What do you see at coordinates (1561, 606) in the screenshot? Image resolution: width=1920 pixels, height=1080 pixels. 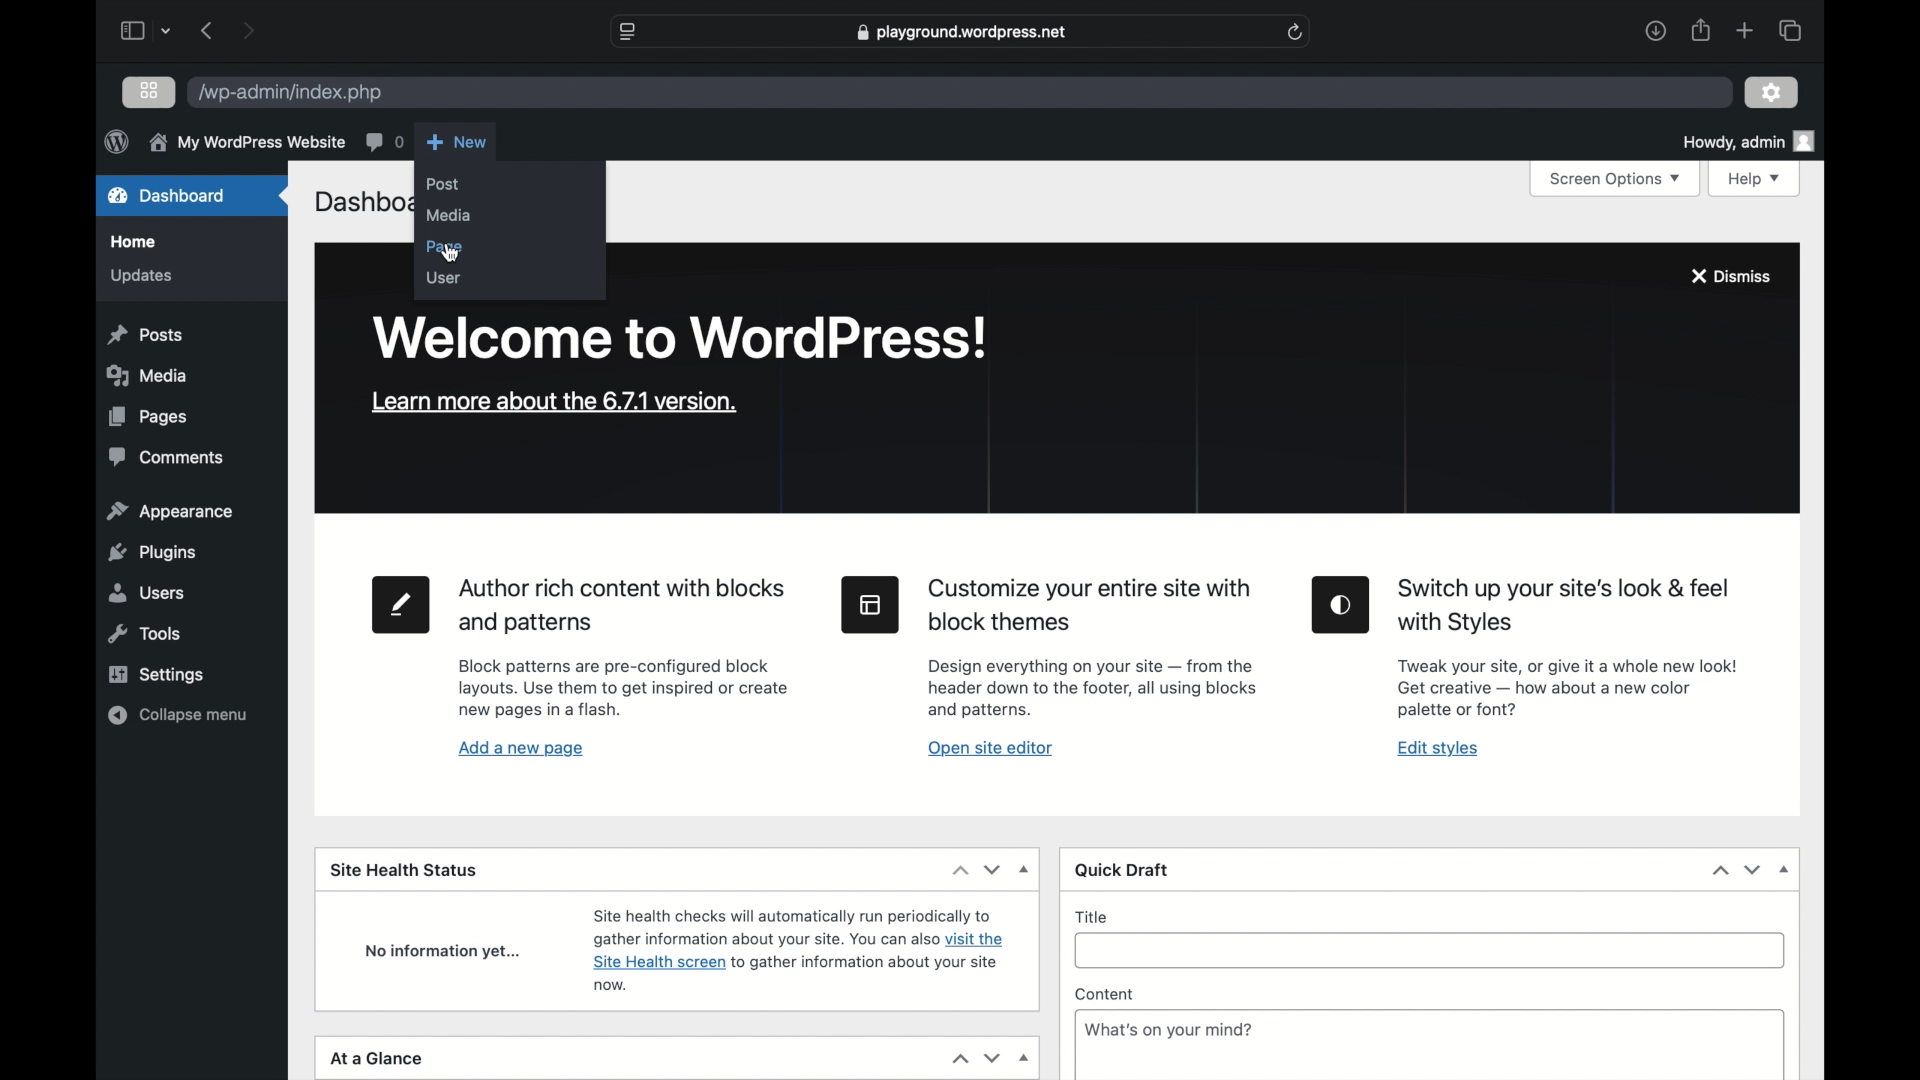 I see `Headline` at bounding box center [1561, 606].